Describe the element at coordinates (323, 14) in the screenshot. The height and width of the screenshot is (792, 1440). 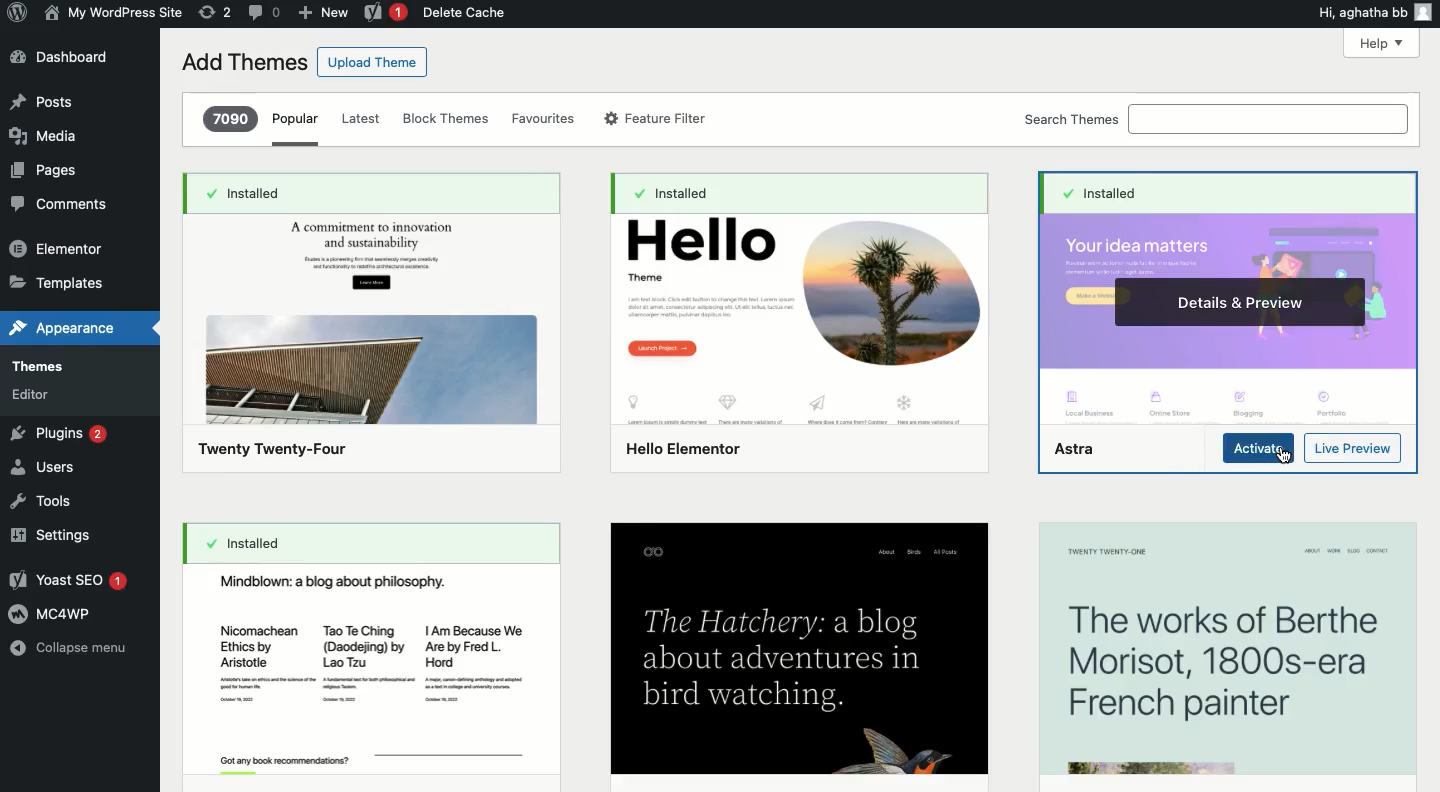
I see `New` at that location.